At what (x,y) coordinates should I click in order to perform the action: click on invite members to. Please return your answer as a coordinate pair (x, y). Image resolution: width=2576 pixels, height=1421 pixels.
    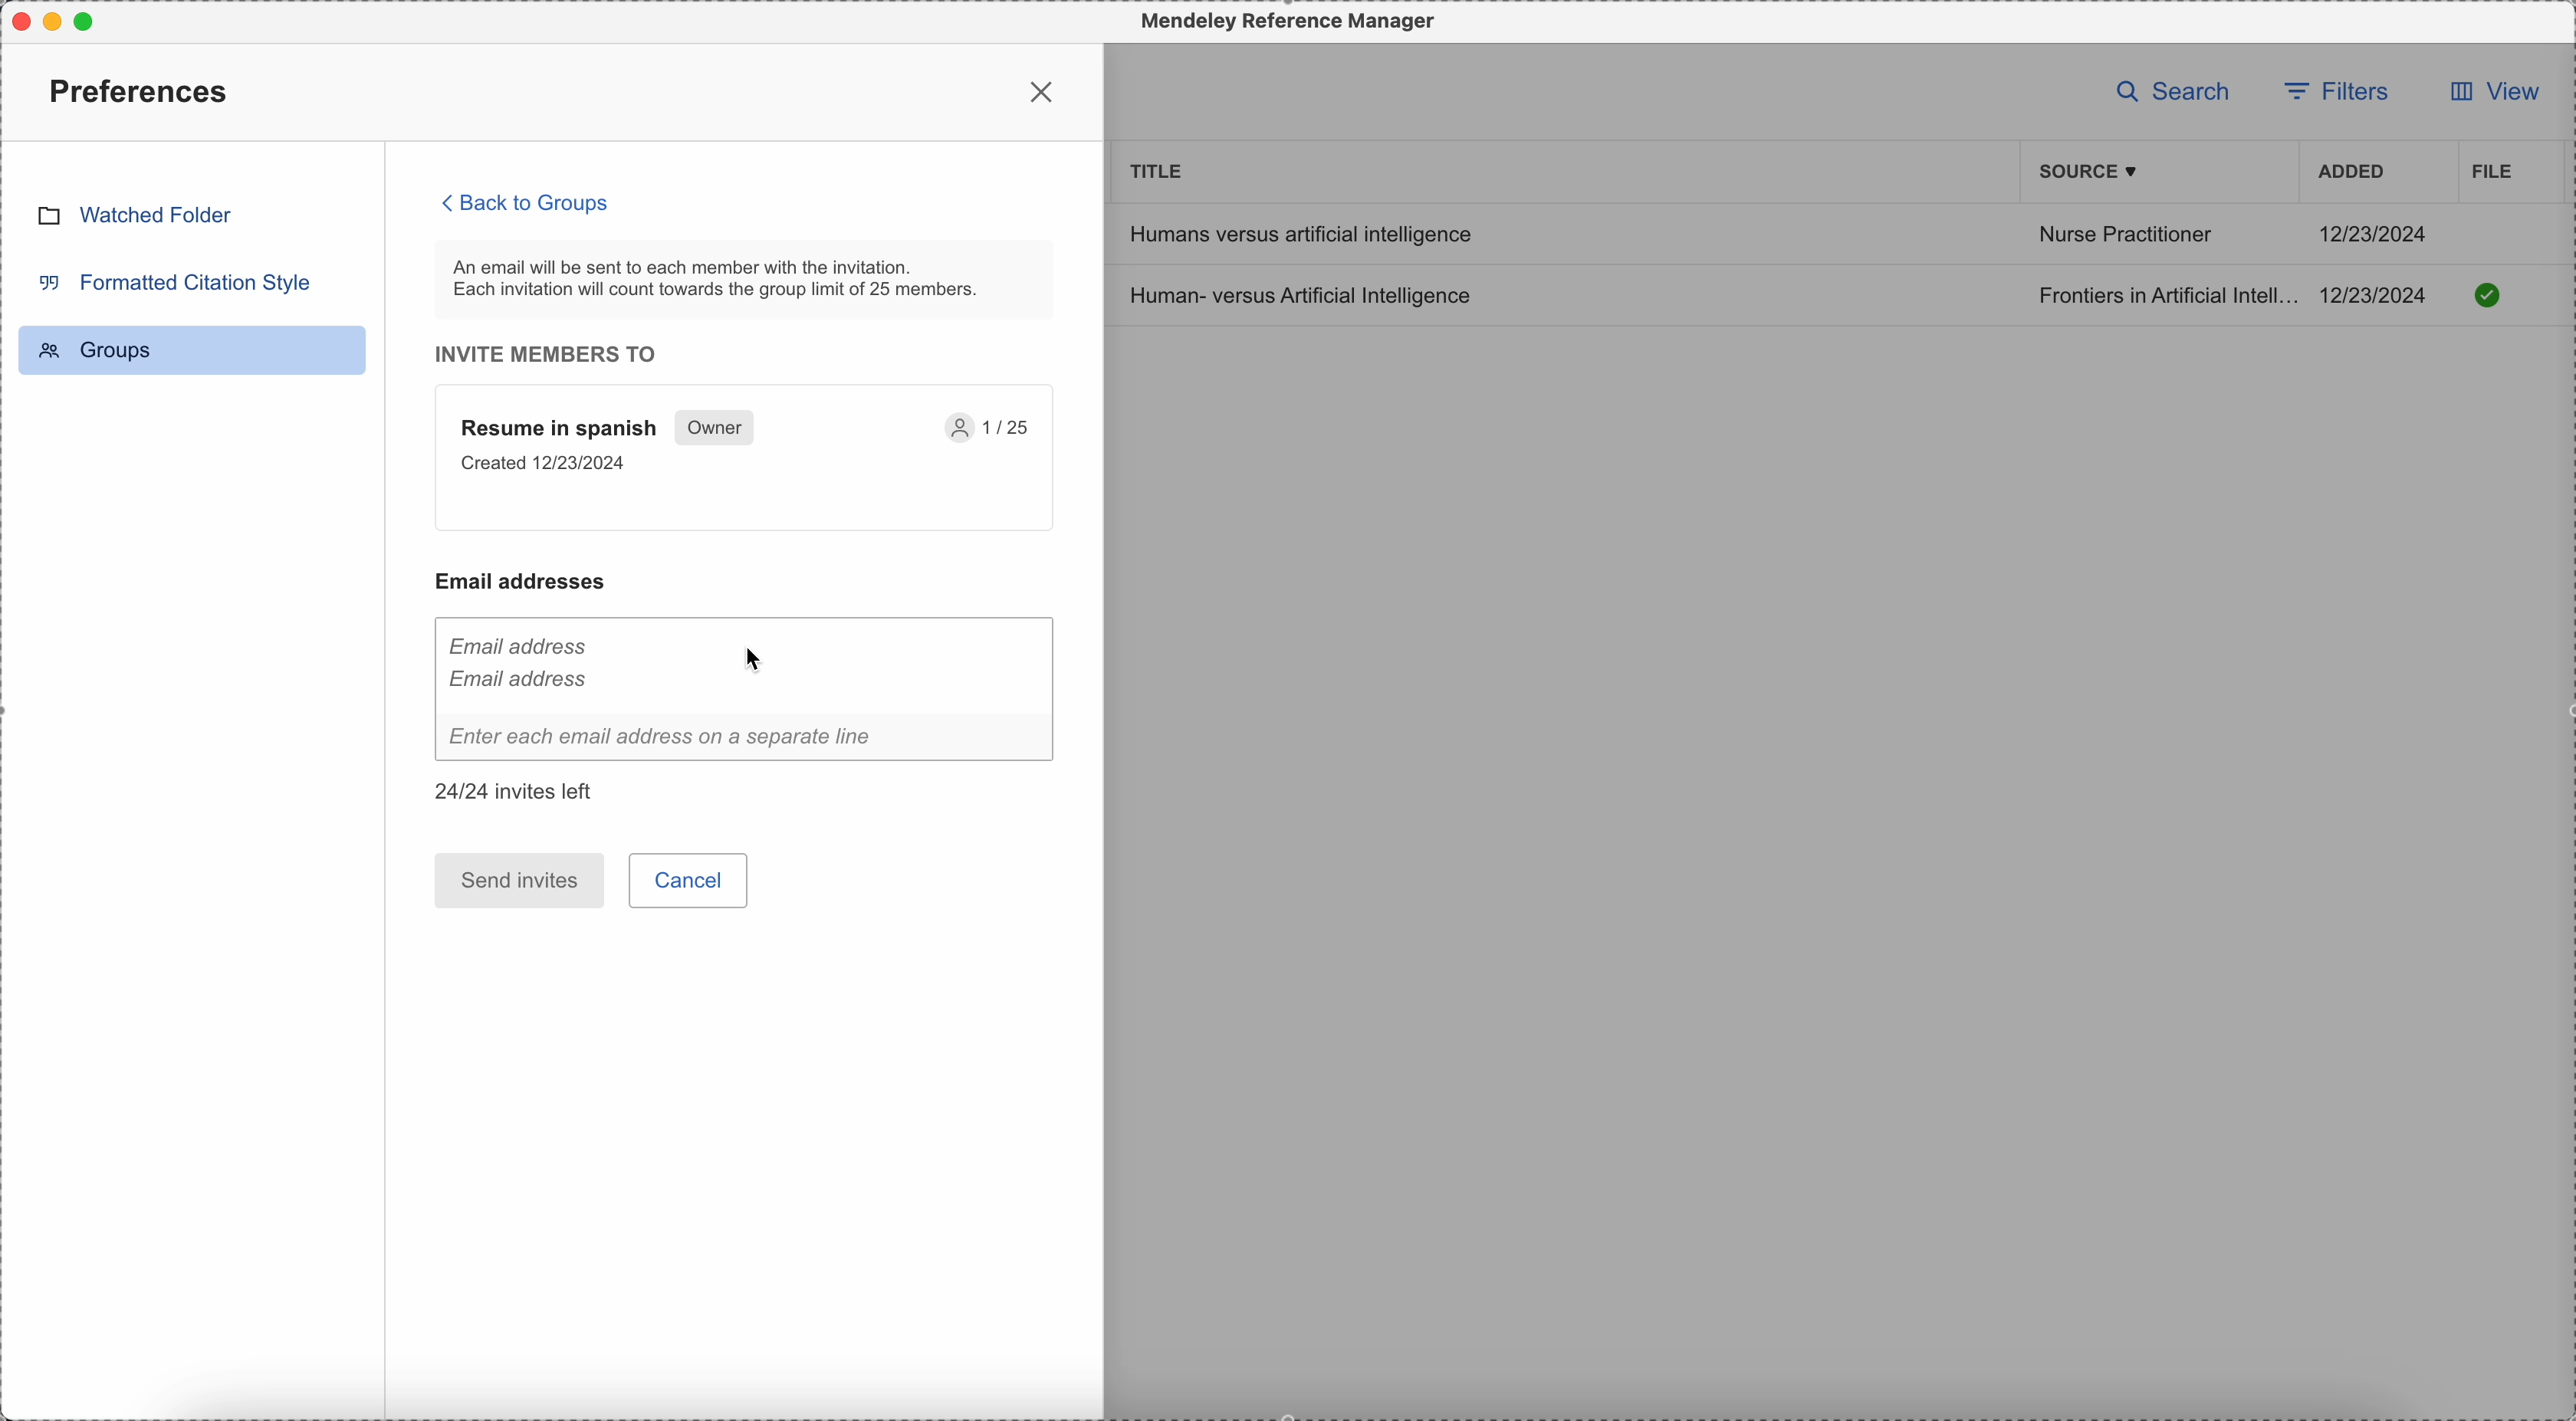
    Looking at the image, I should click on (557, 354).